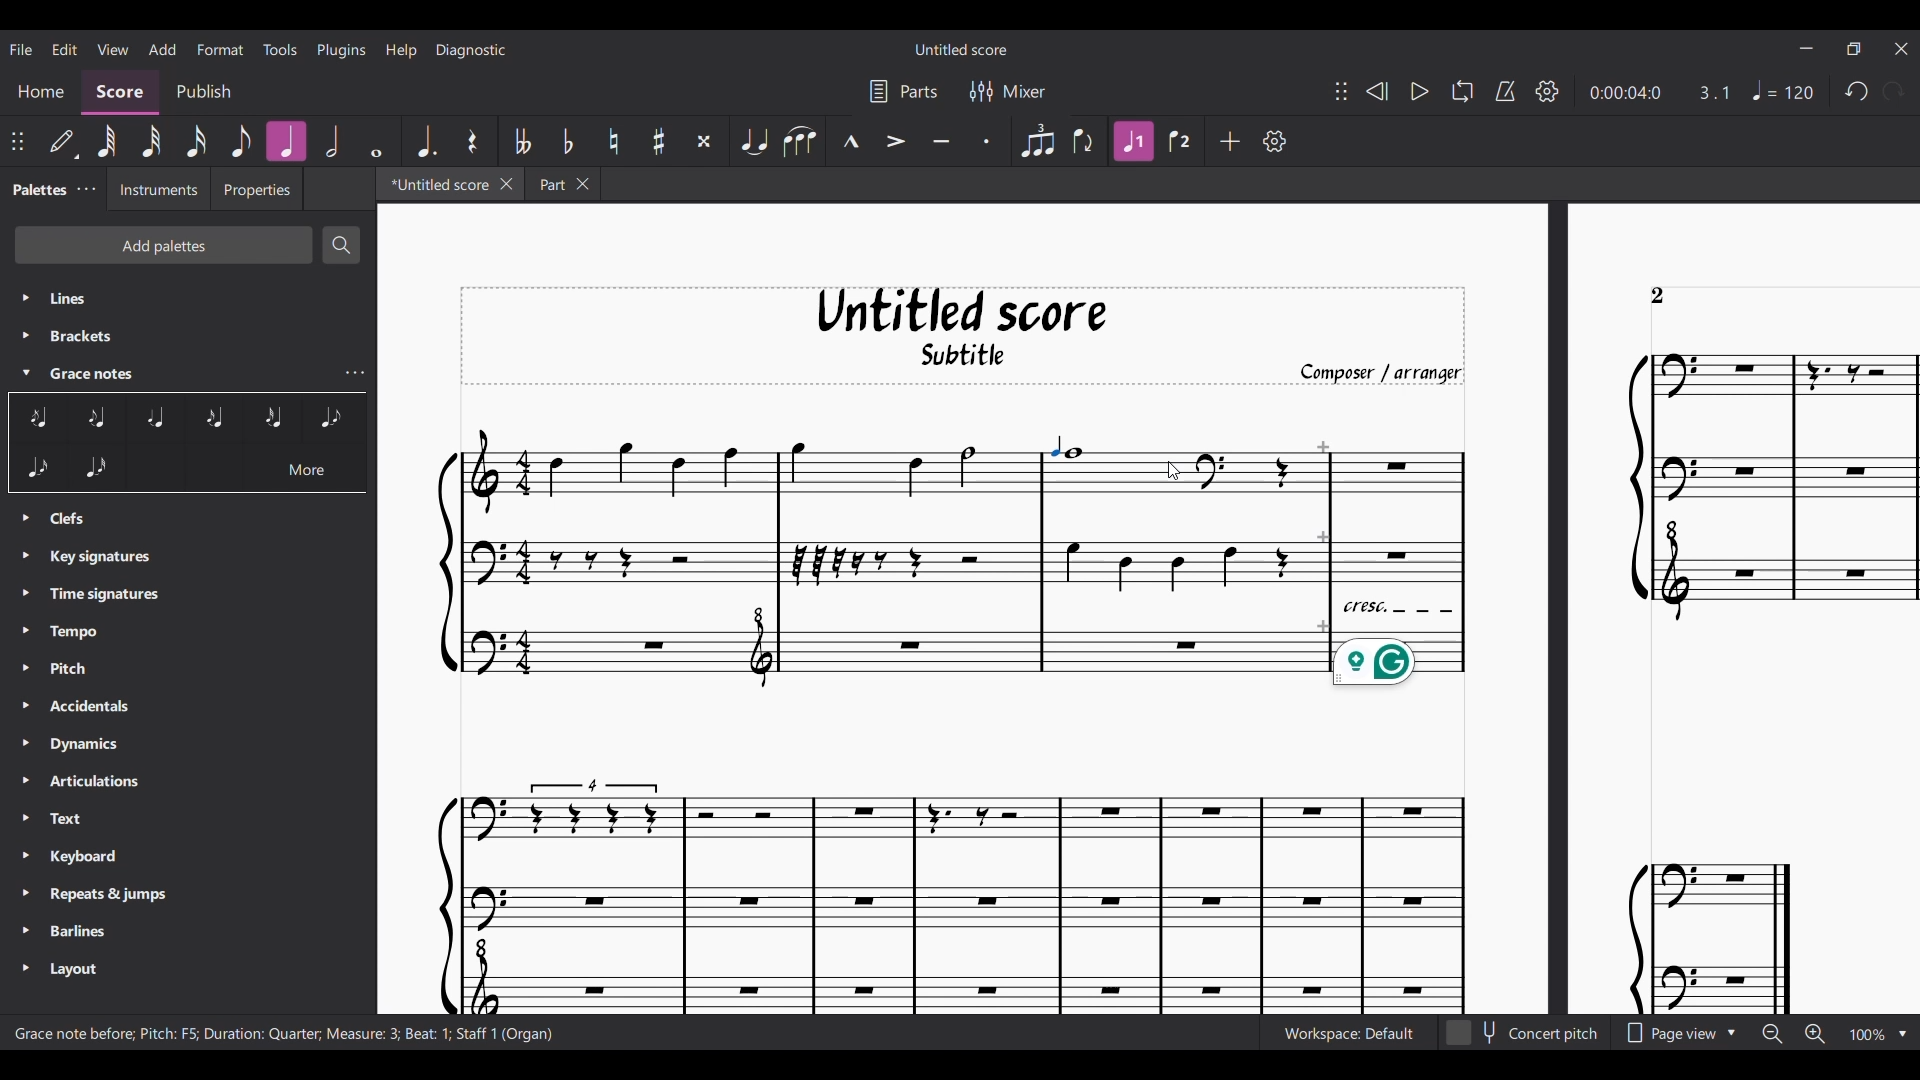 This screenshot has height=1080, width=1920. Describe the element at coordinates (37, 189) in the screenshot. I see `Palette, current tab` at that location.